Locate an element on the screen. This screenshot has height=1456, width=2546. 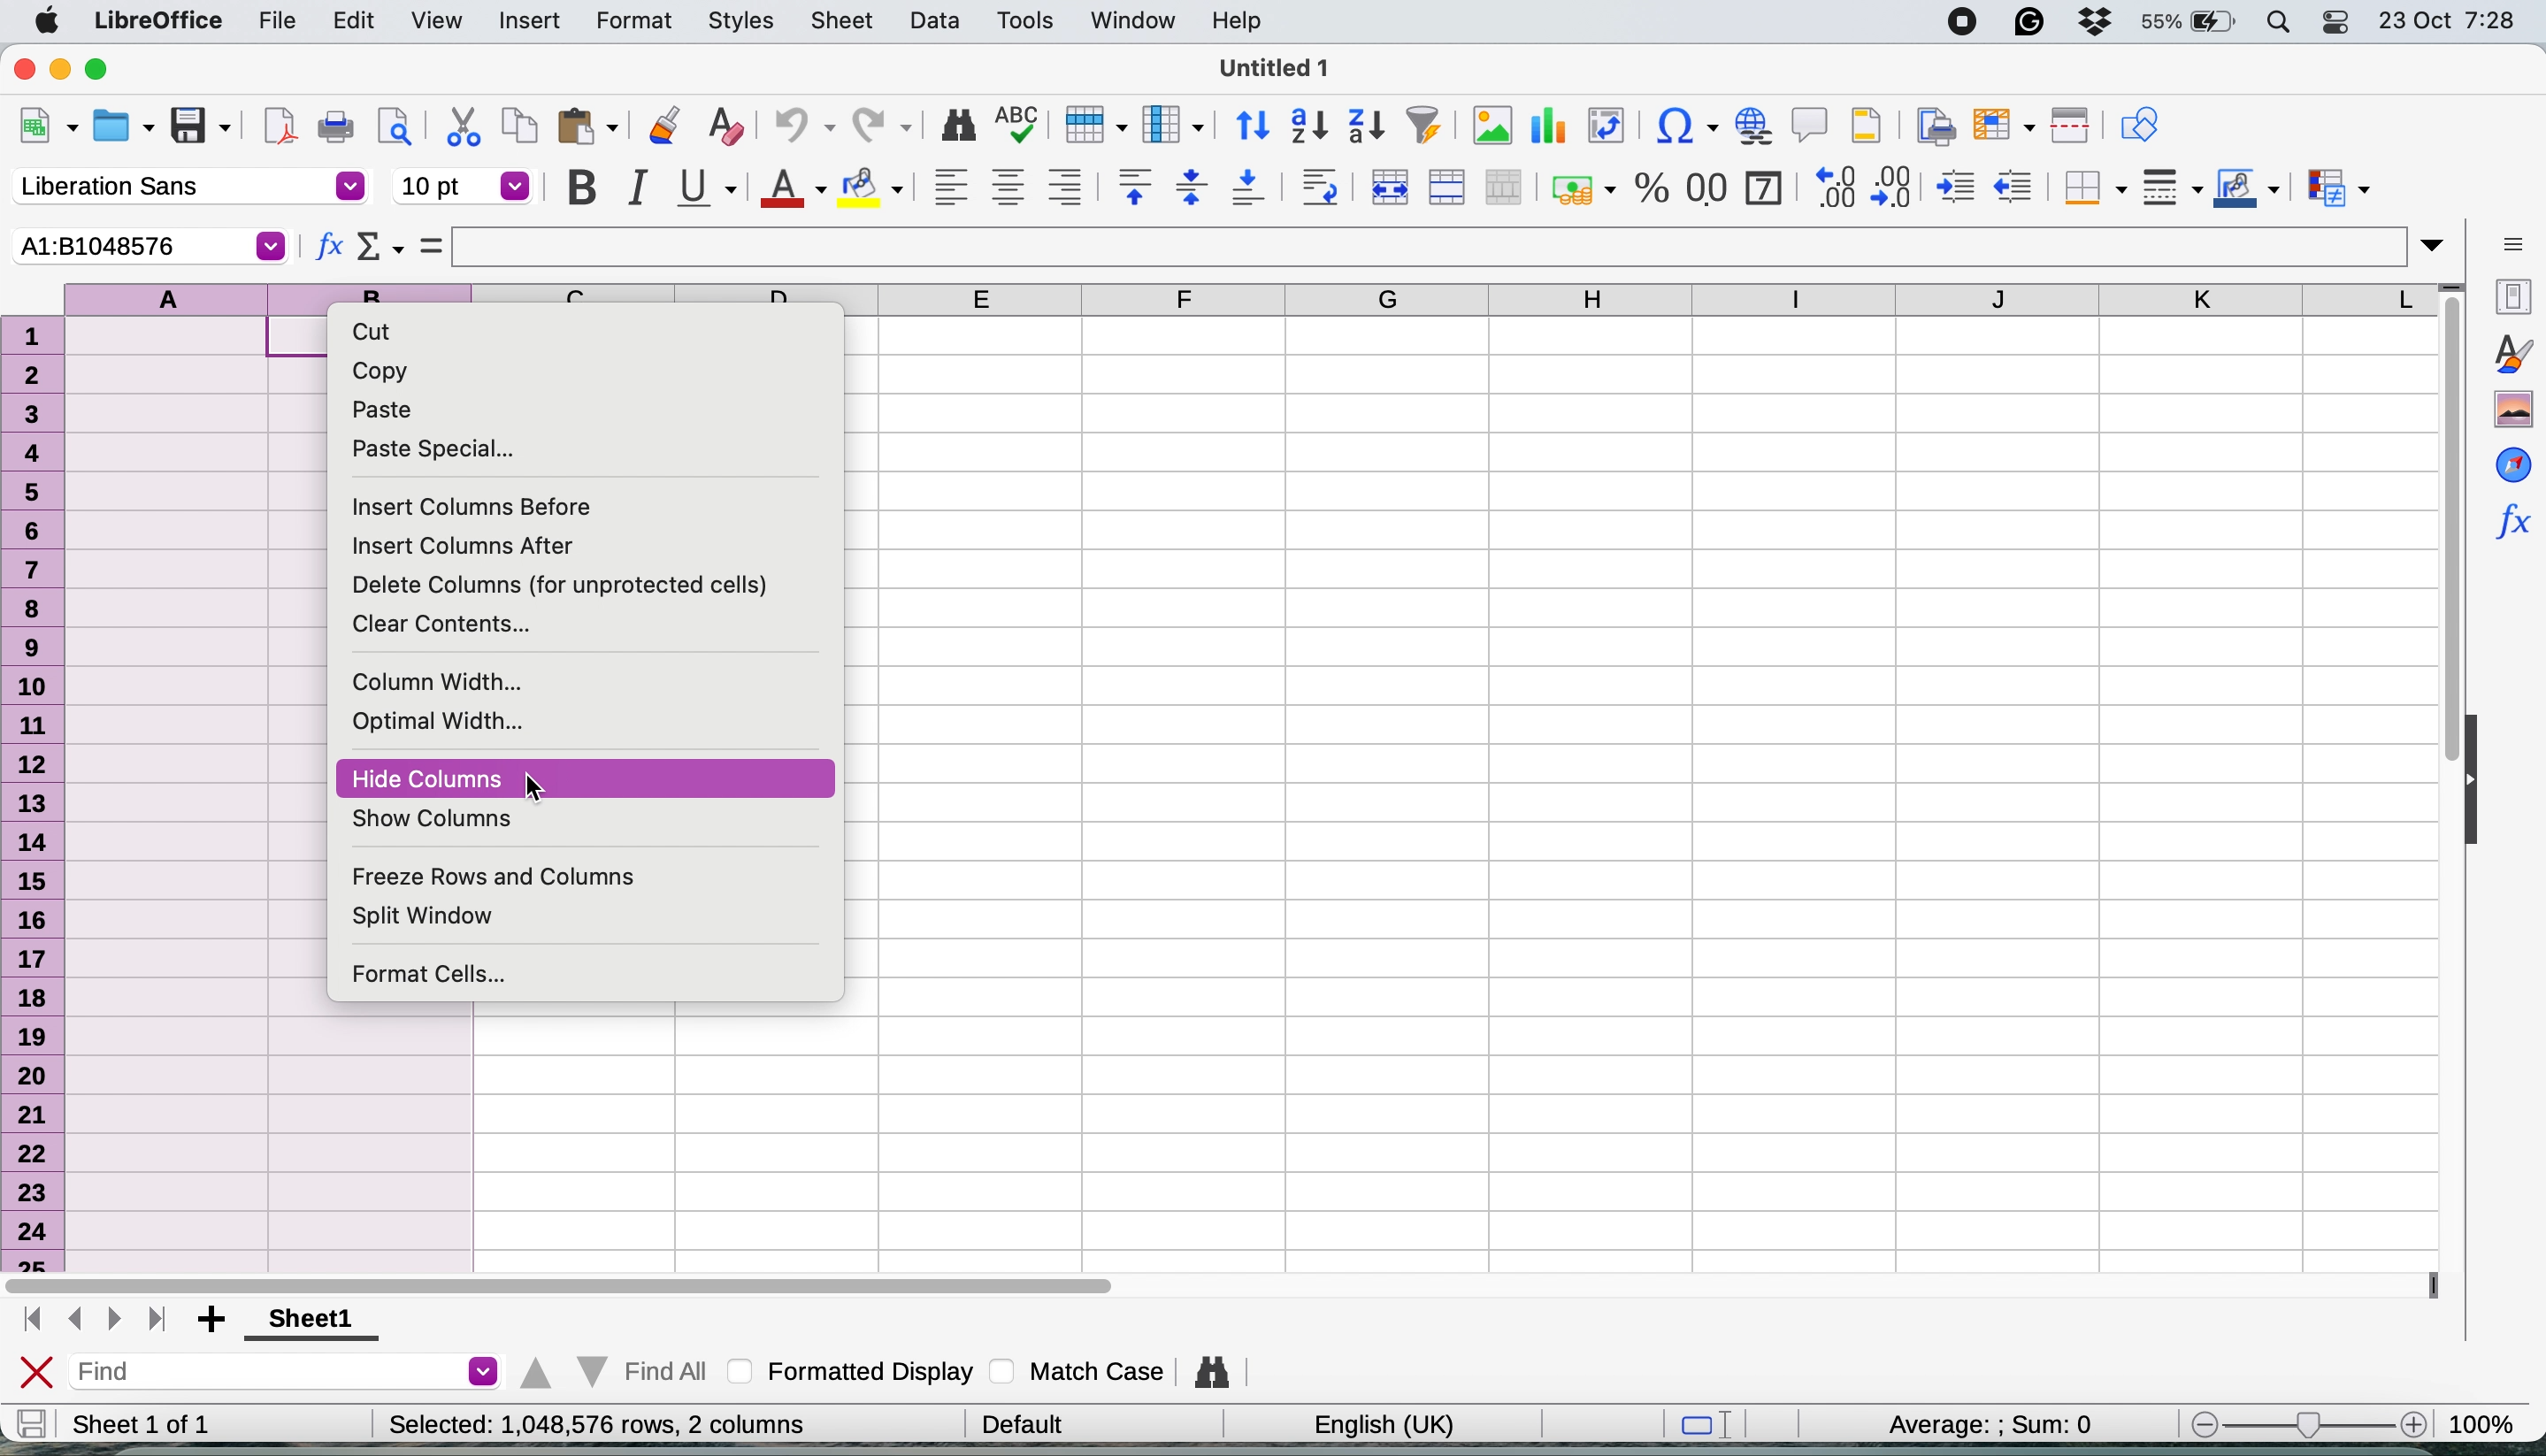
insert is located at coordinates (525, 21).